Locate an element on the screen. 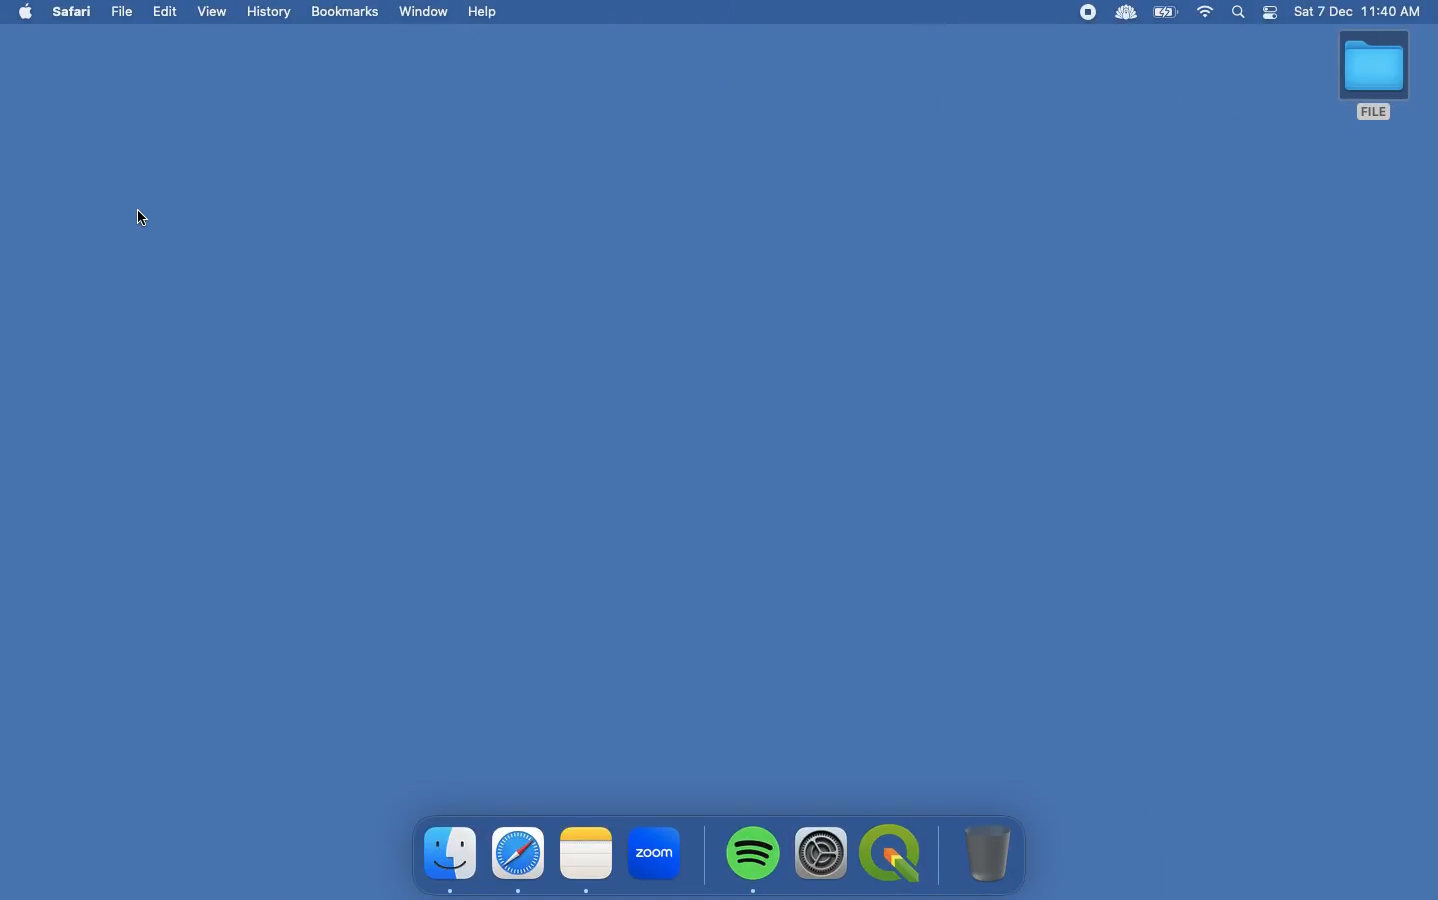 The width and height of the screenshot is (1438, 900). QGIS is located at coordinates (893, 851).